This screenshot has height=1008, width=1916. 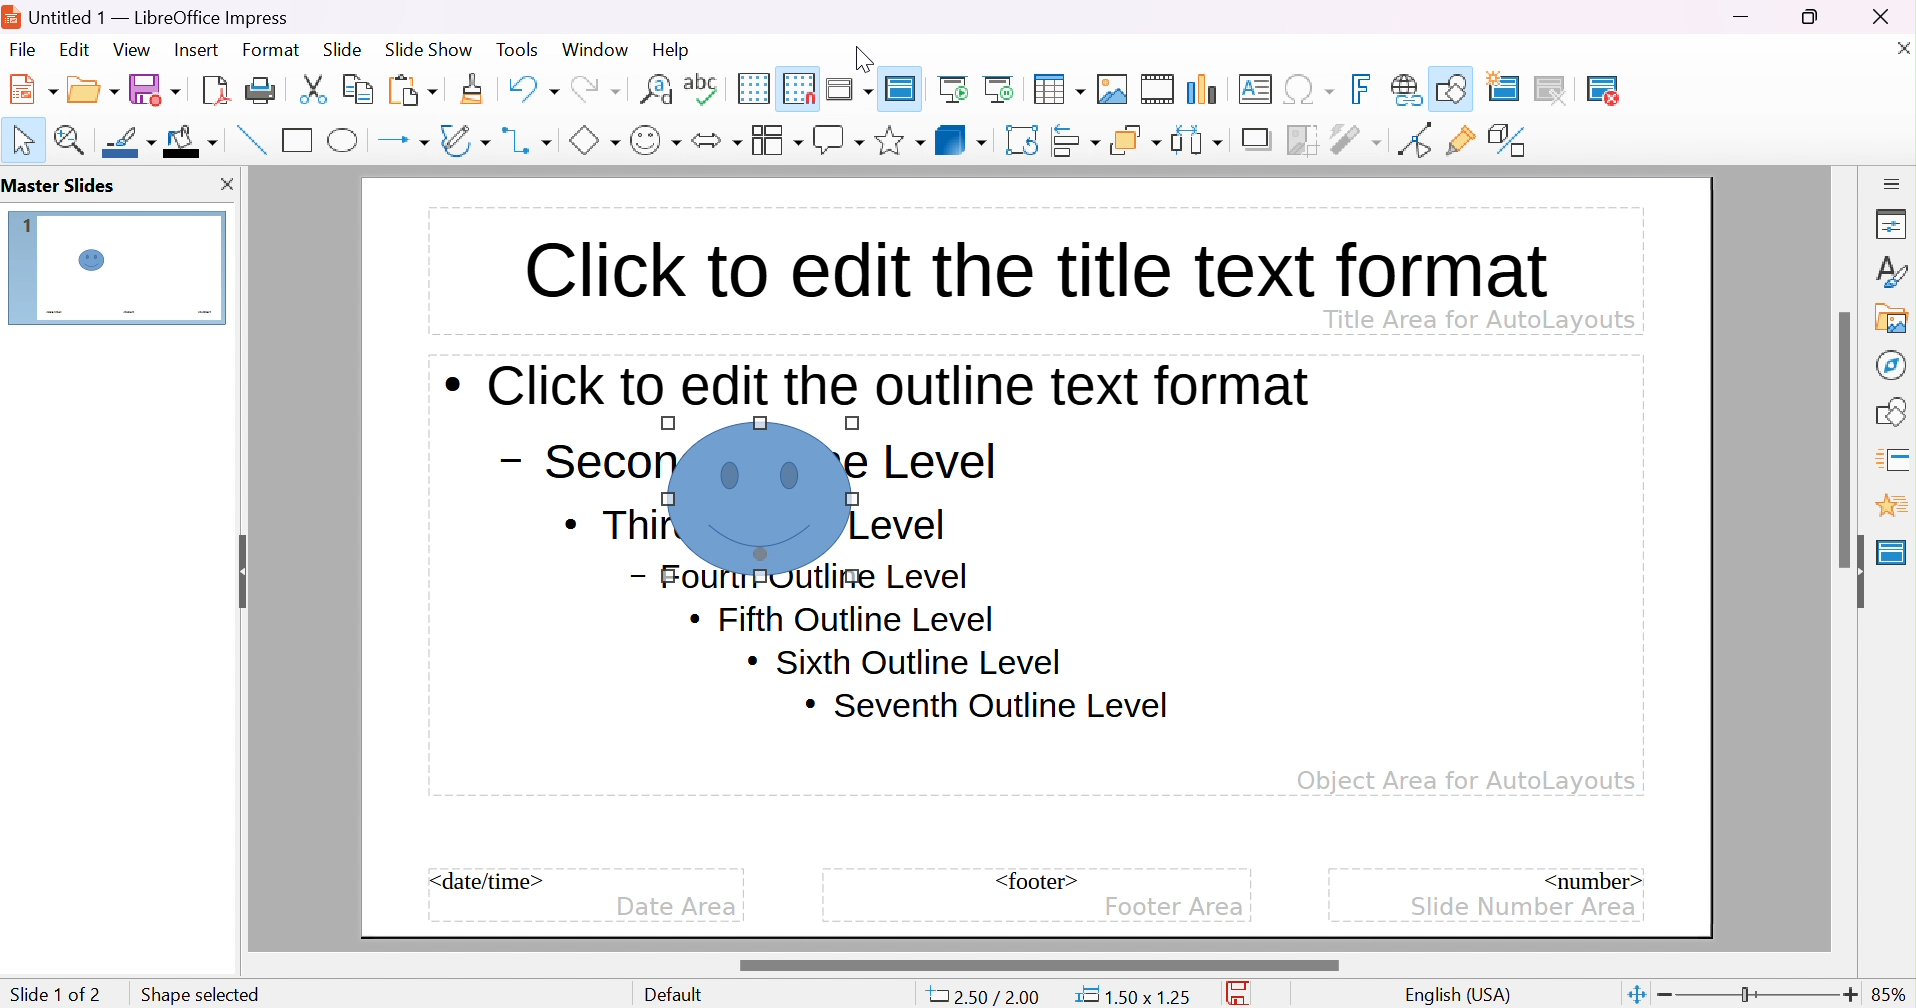 What do you see at coordinates (1259, 141) in the screenshot?
I see `shadow` at bounding box center [1259, 141].